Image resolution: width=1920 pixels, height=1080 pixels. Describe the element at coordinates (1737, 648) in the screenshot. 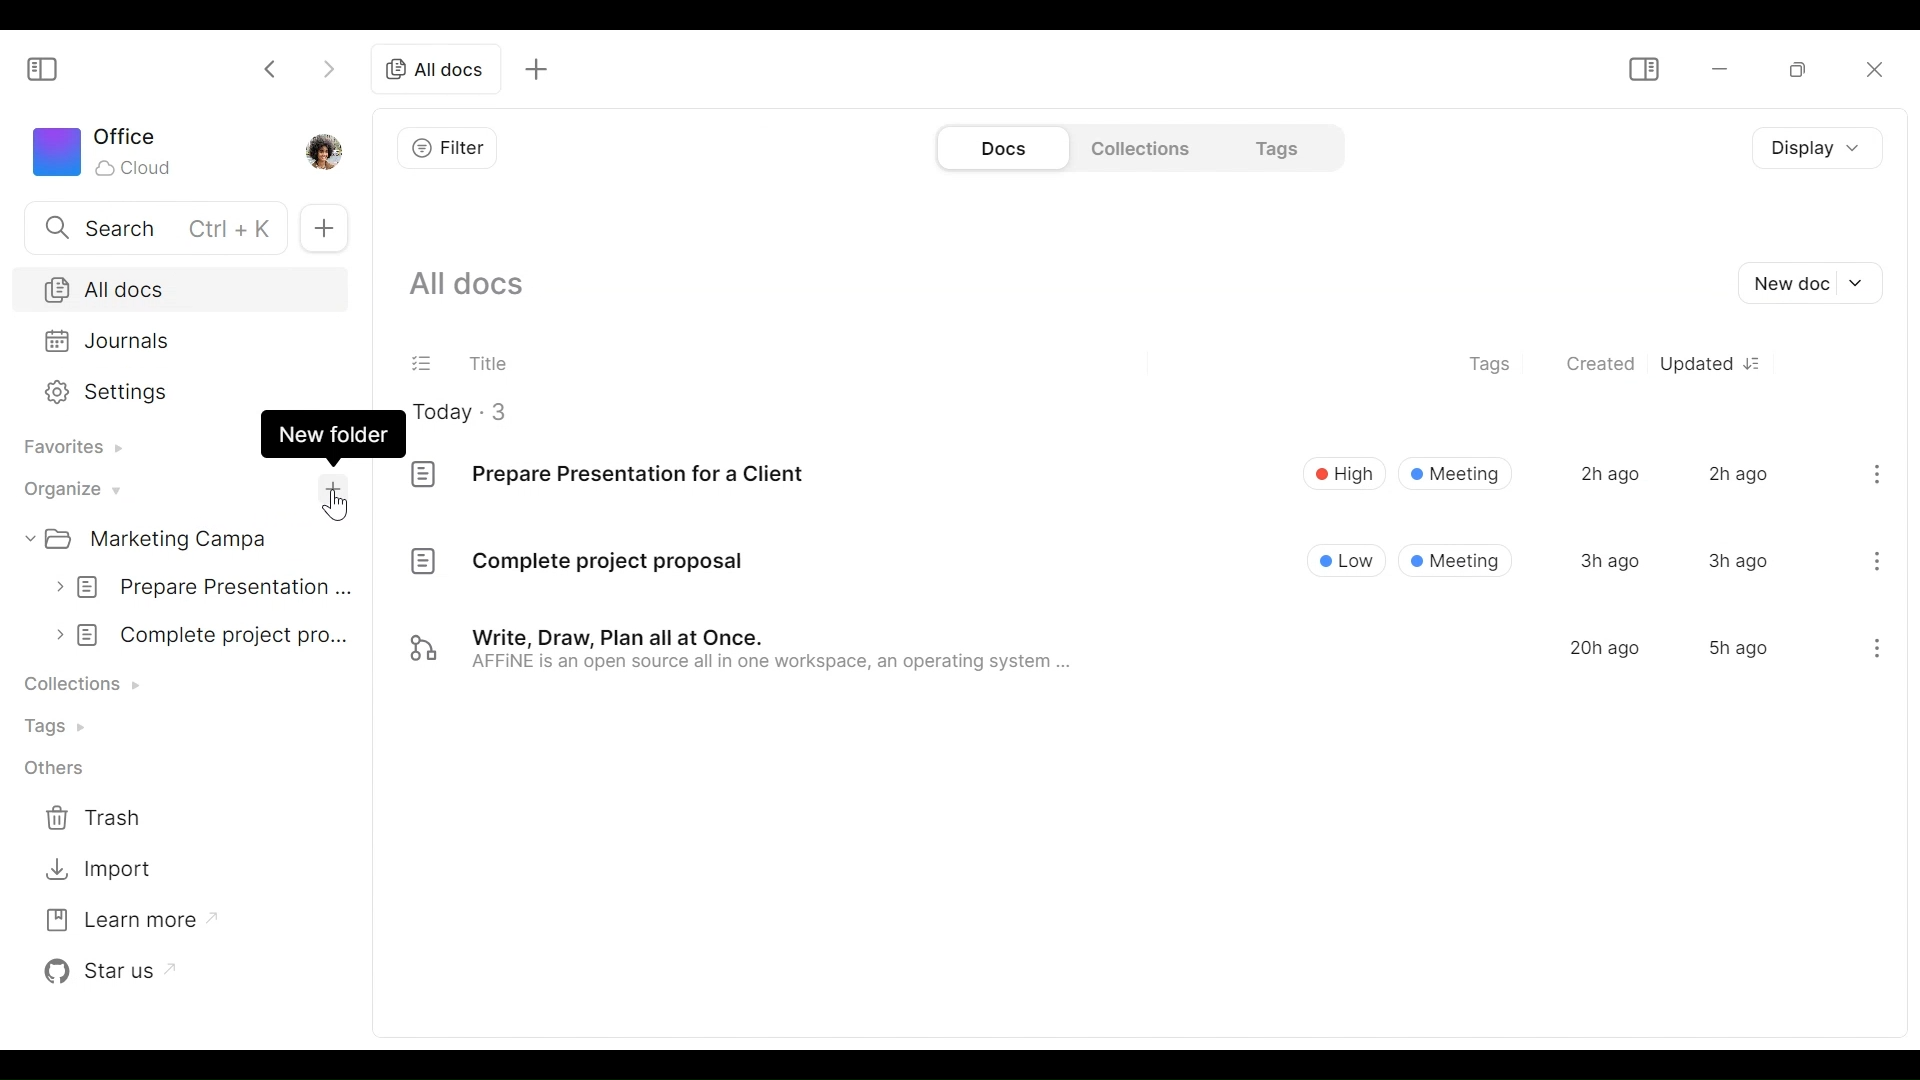

I see `5h ago` at that location.